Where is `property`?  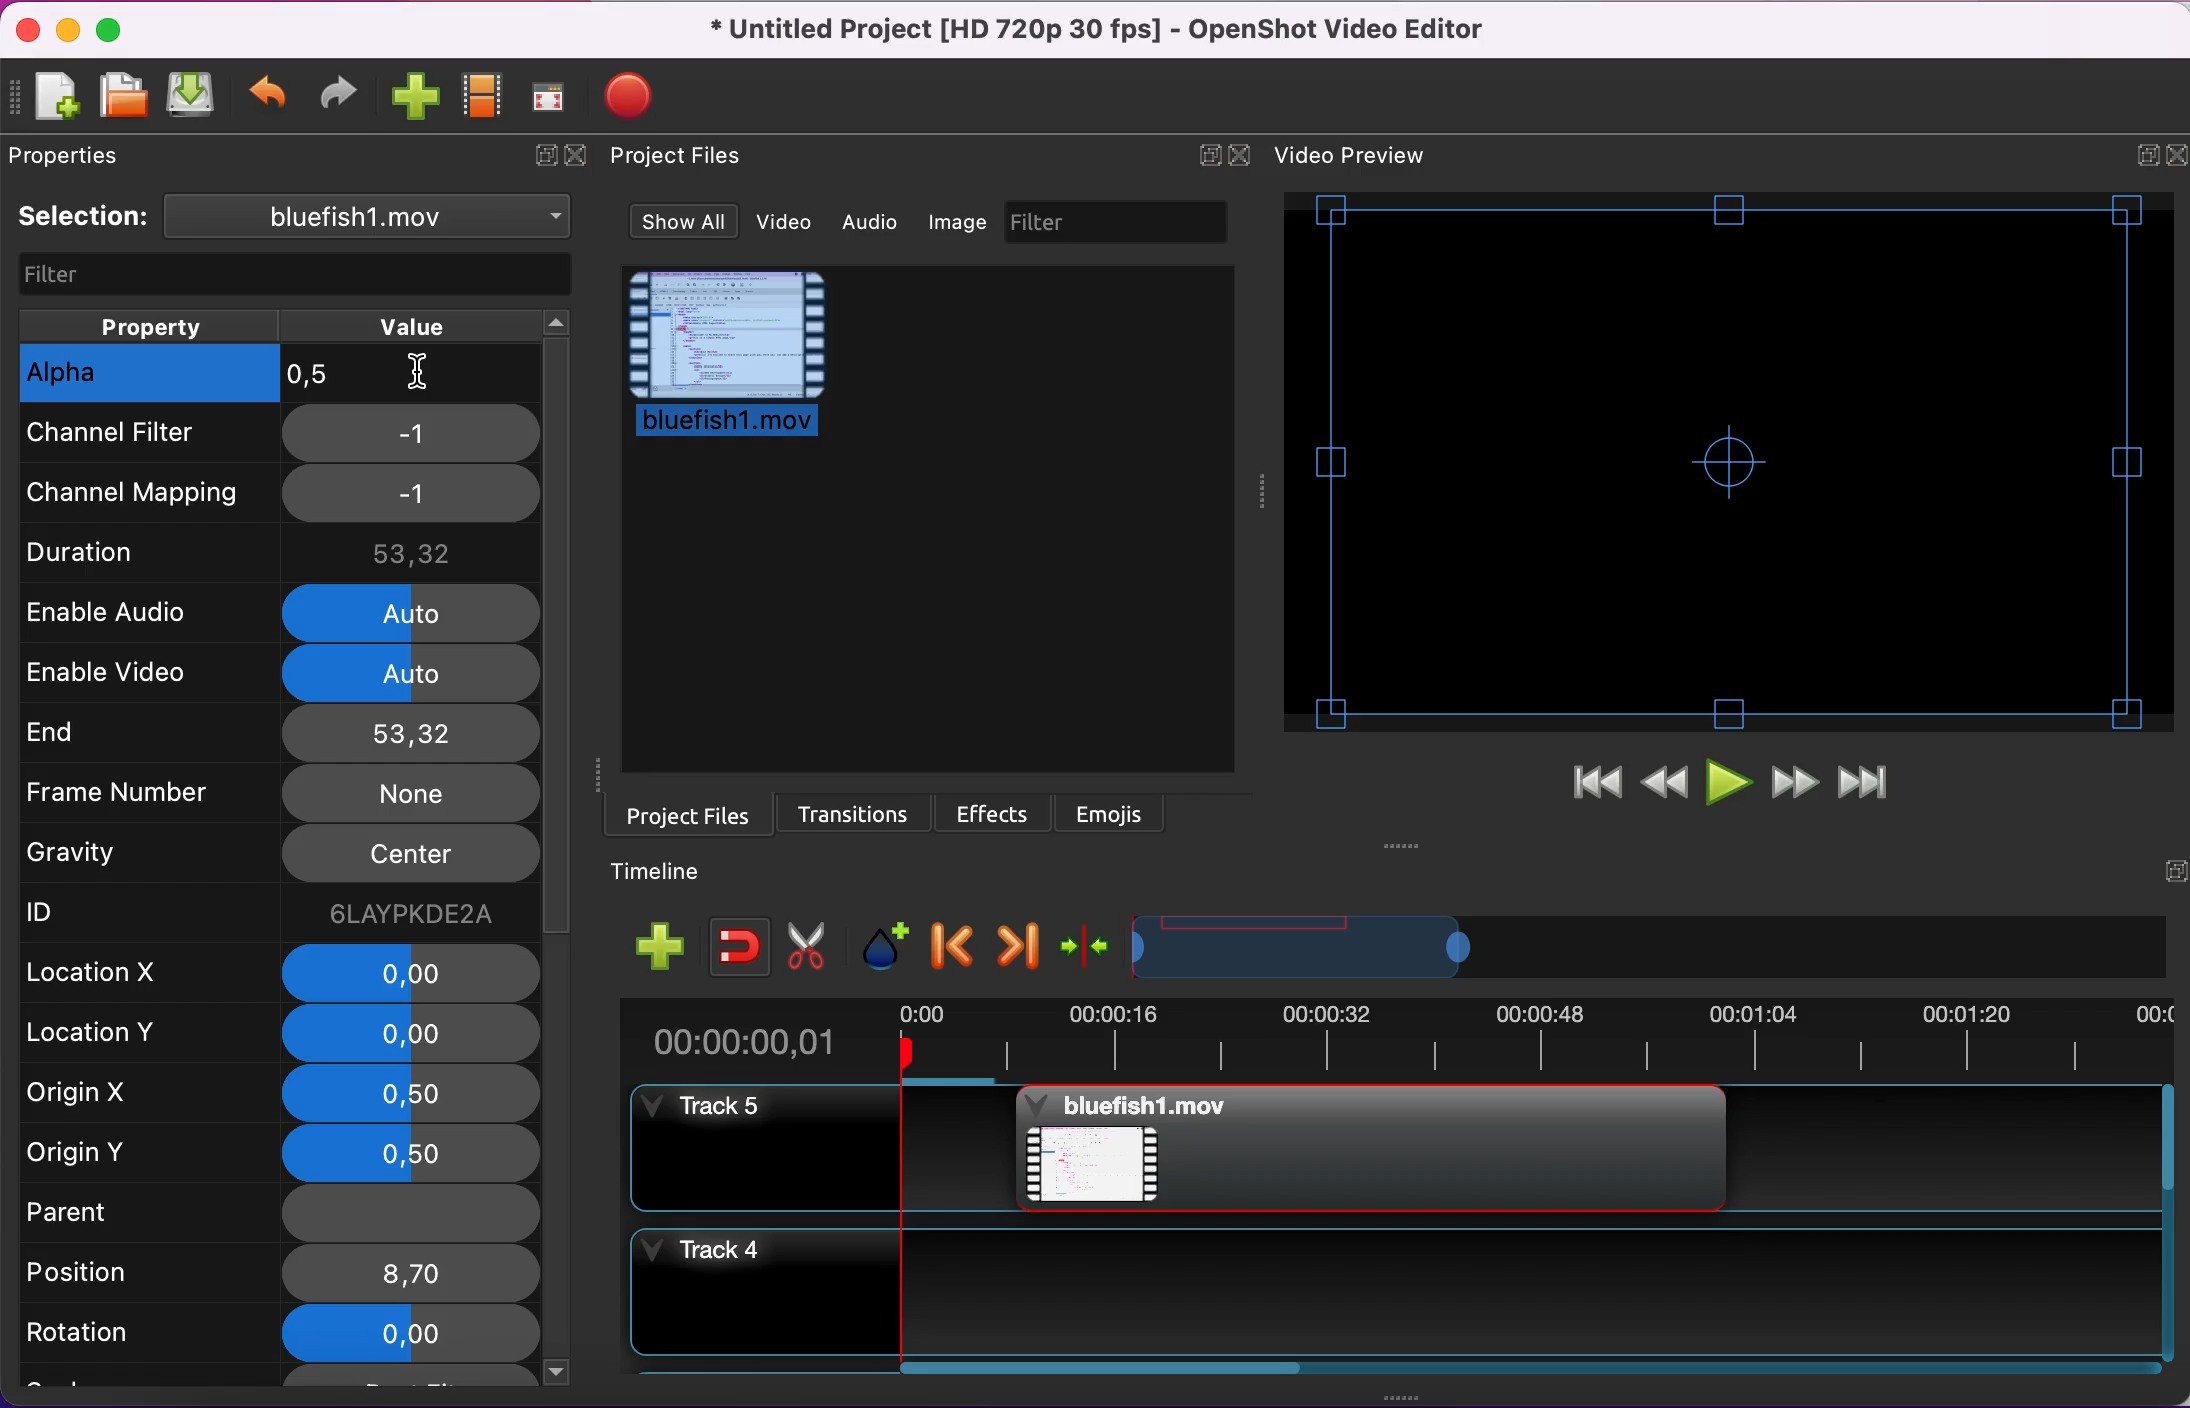
property is located at coordinates (153, 324).